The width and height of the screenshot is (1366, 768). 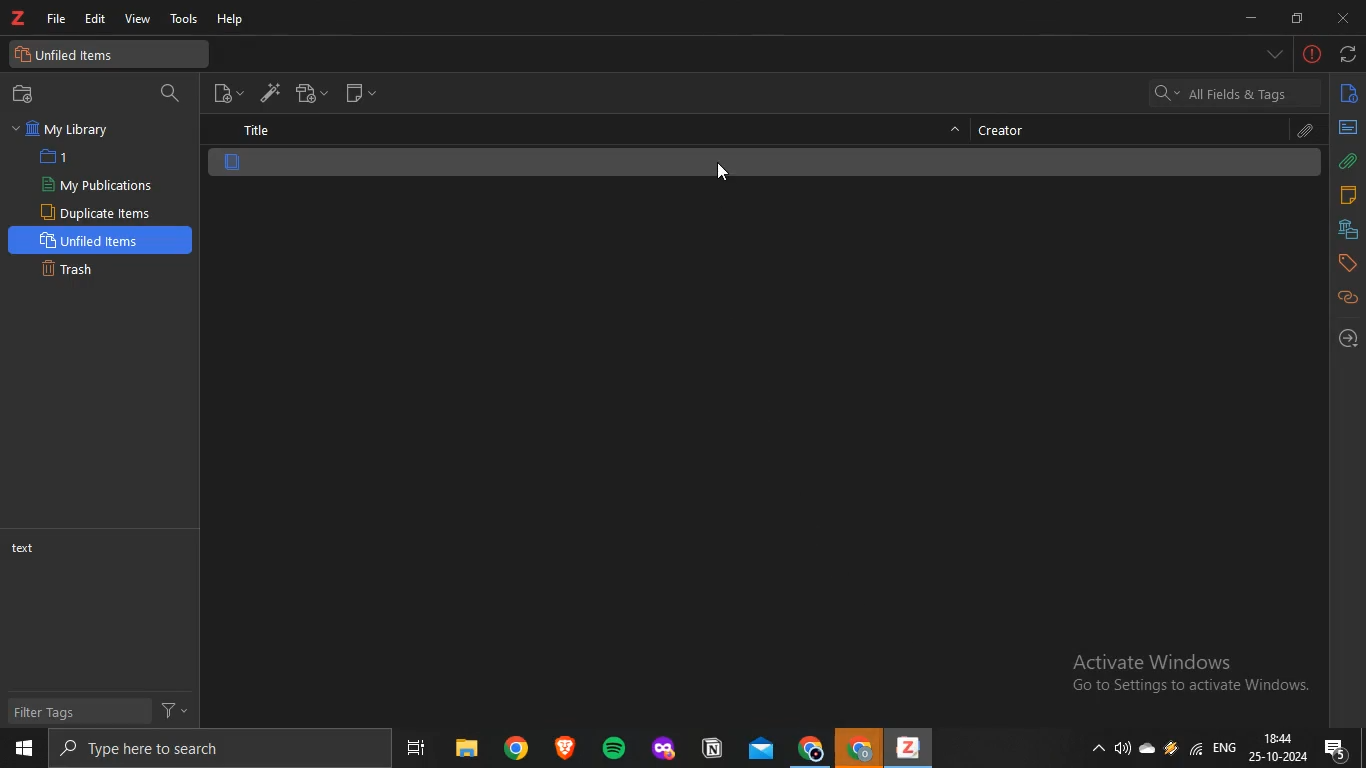 What do you see at coordinates (562, 744) in the screenshot?
I see `app` at bounding box center [562, 744].